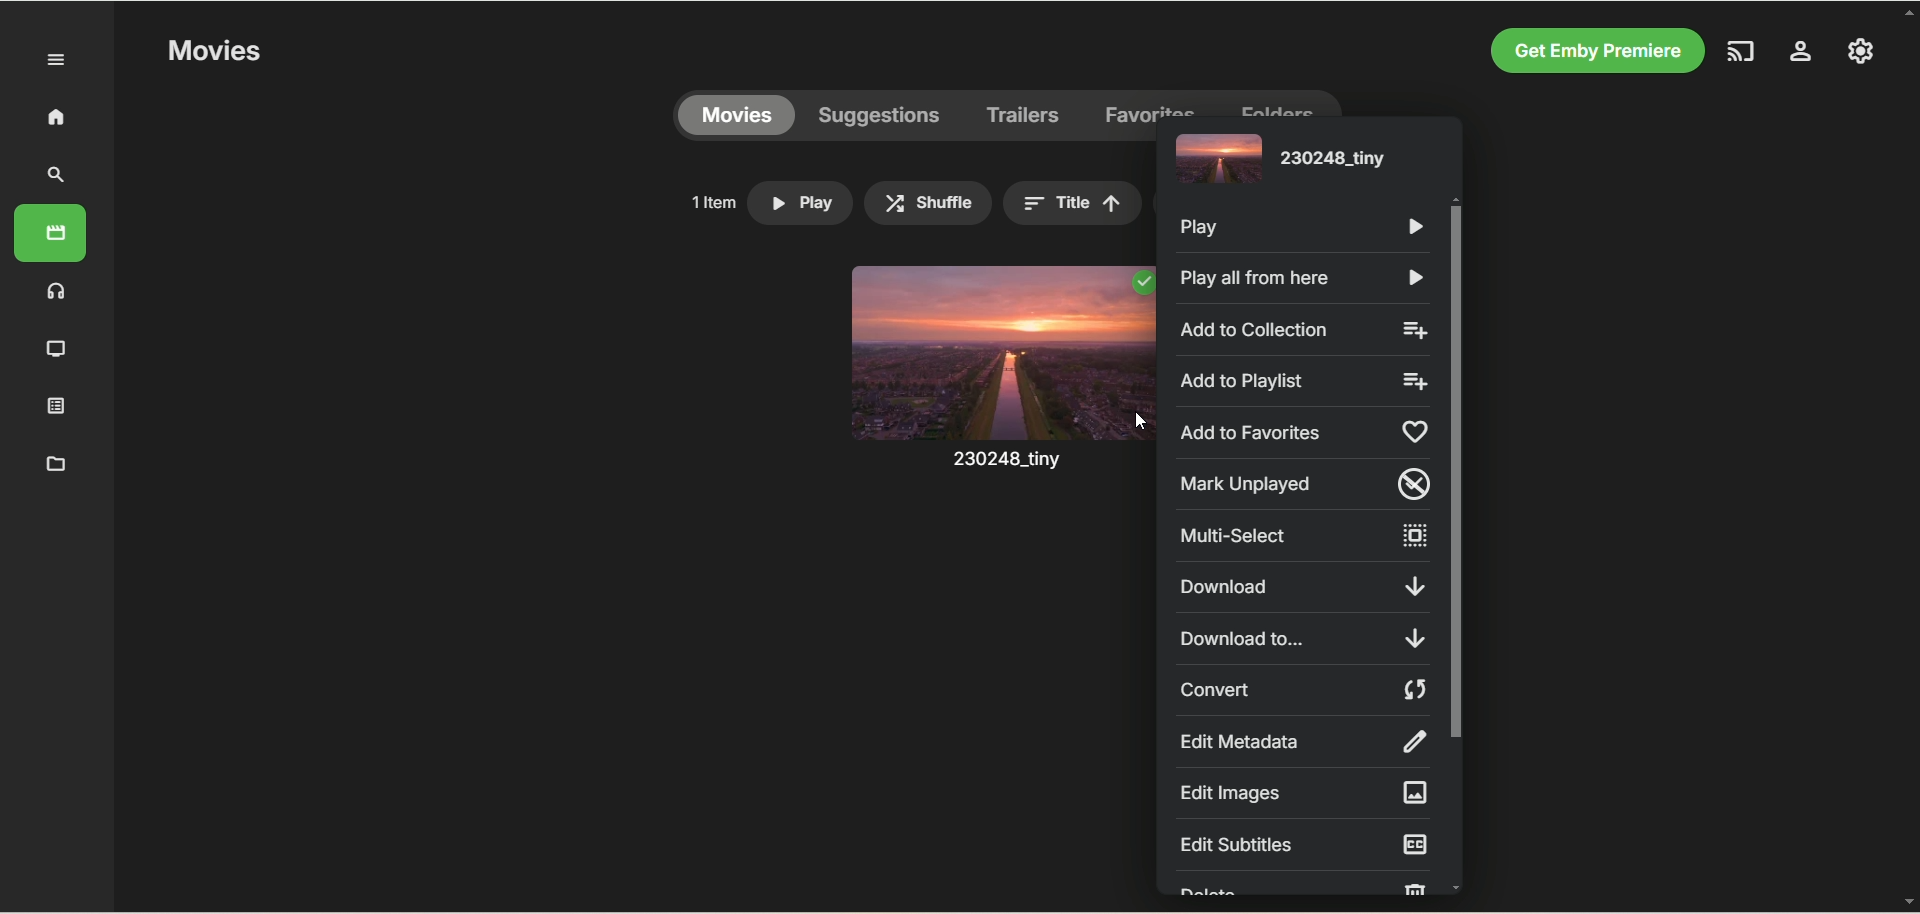 This screenshot has height=914, width=1920. What do you see at coordinates (1301, 741) in the screenshot?
I see `edit metadata` at bounding box center [1301, 741].